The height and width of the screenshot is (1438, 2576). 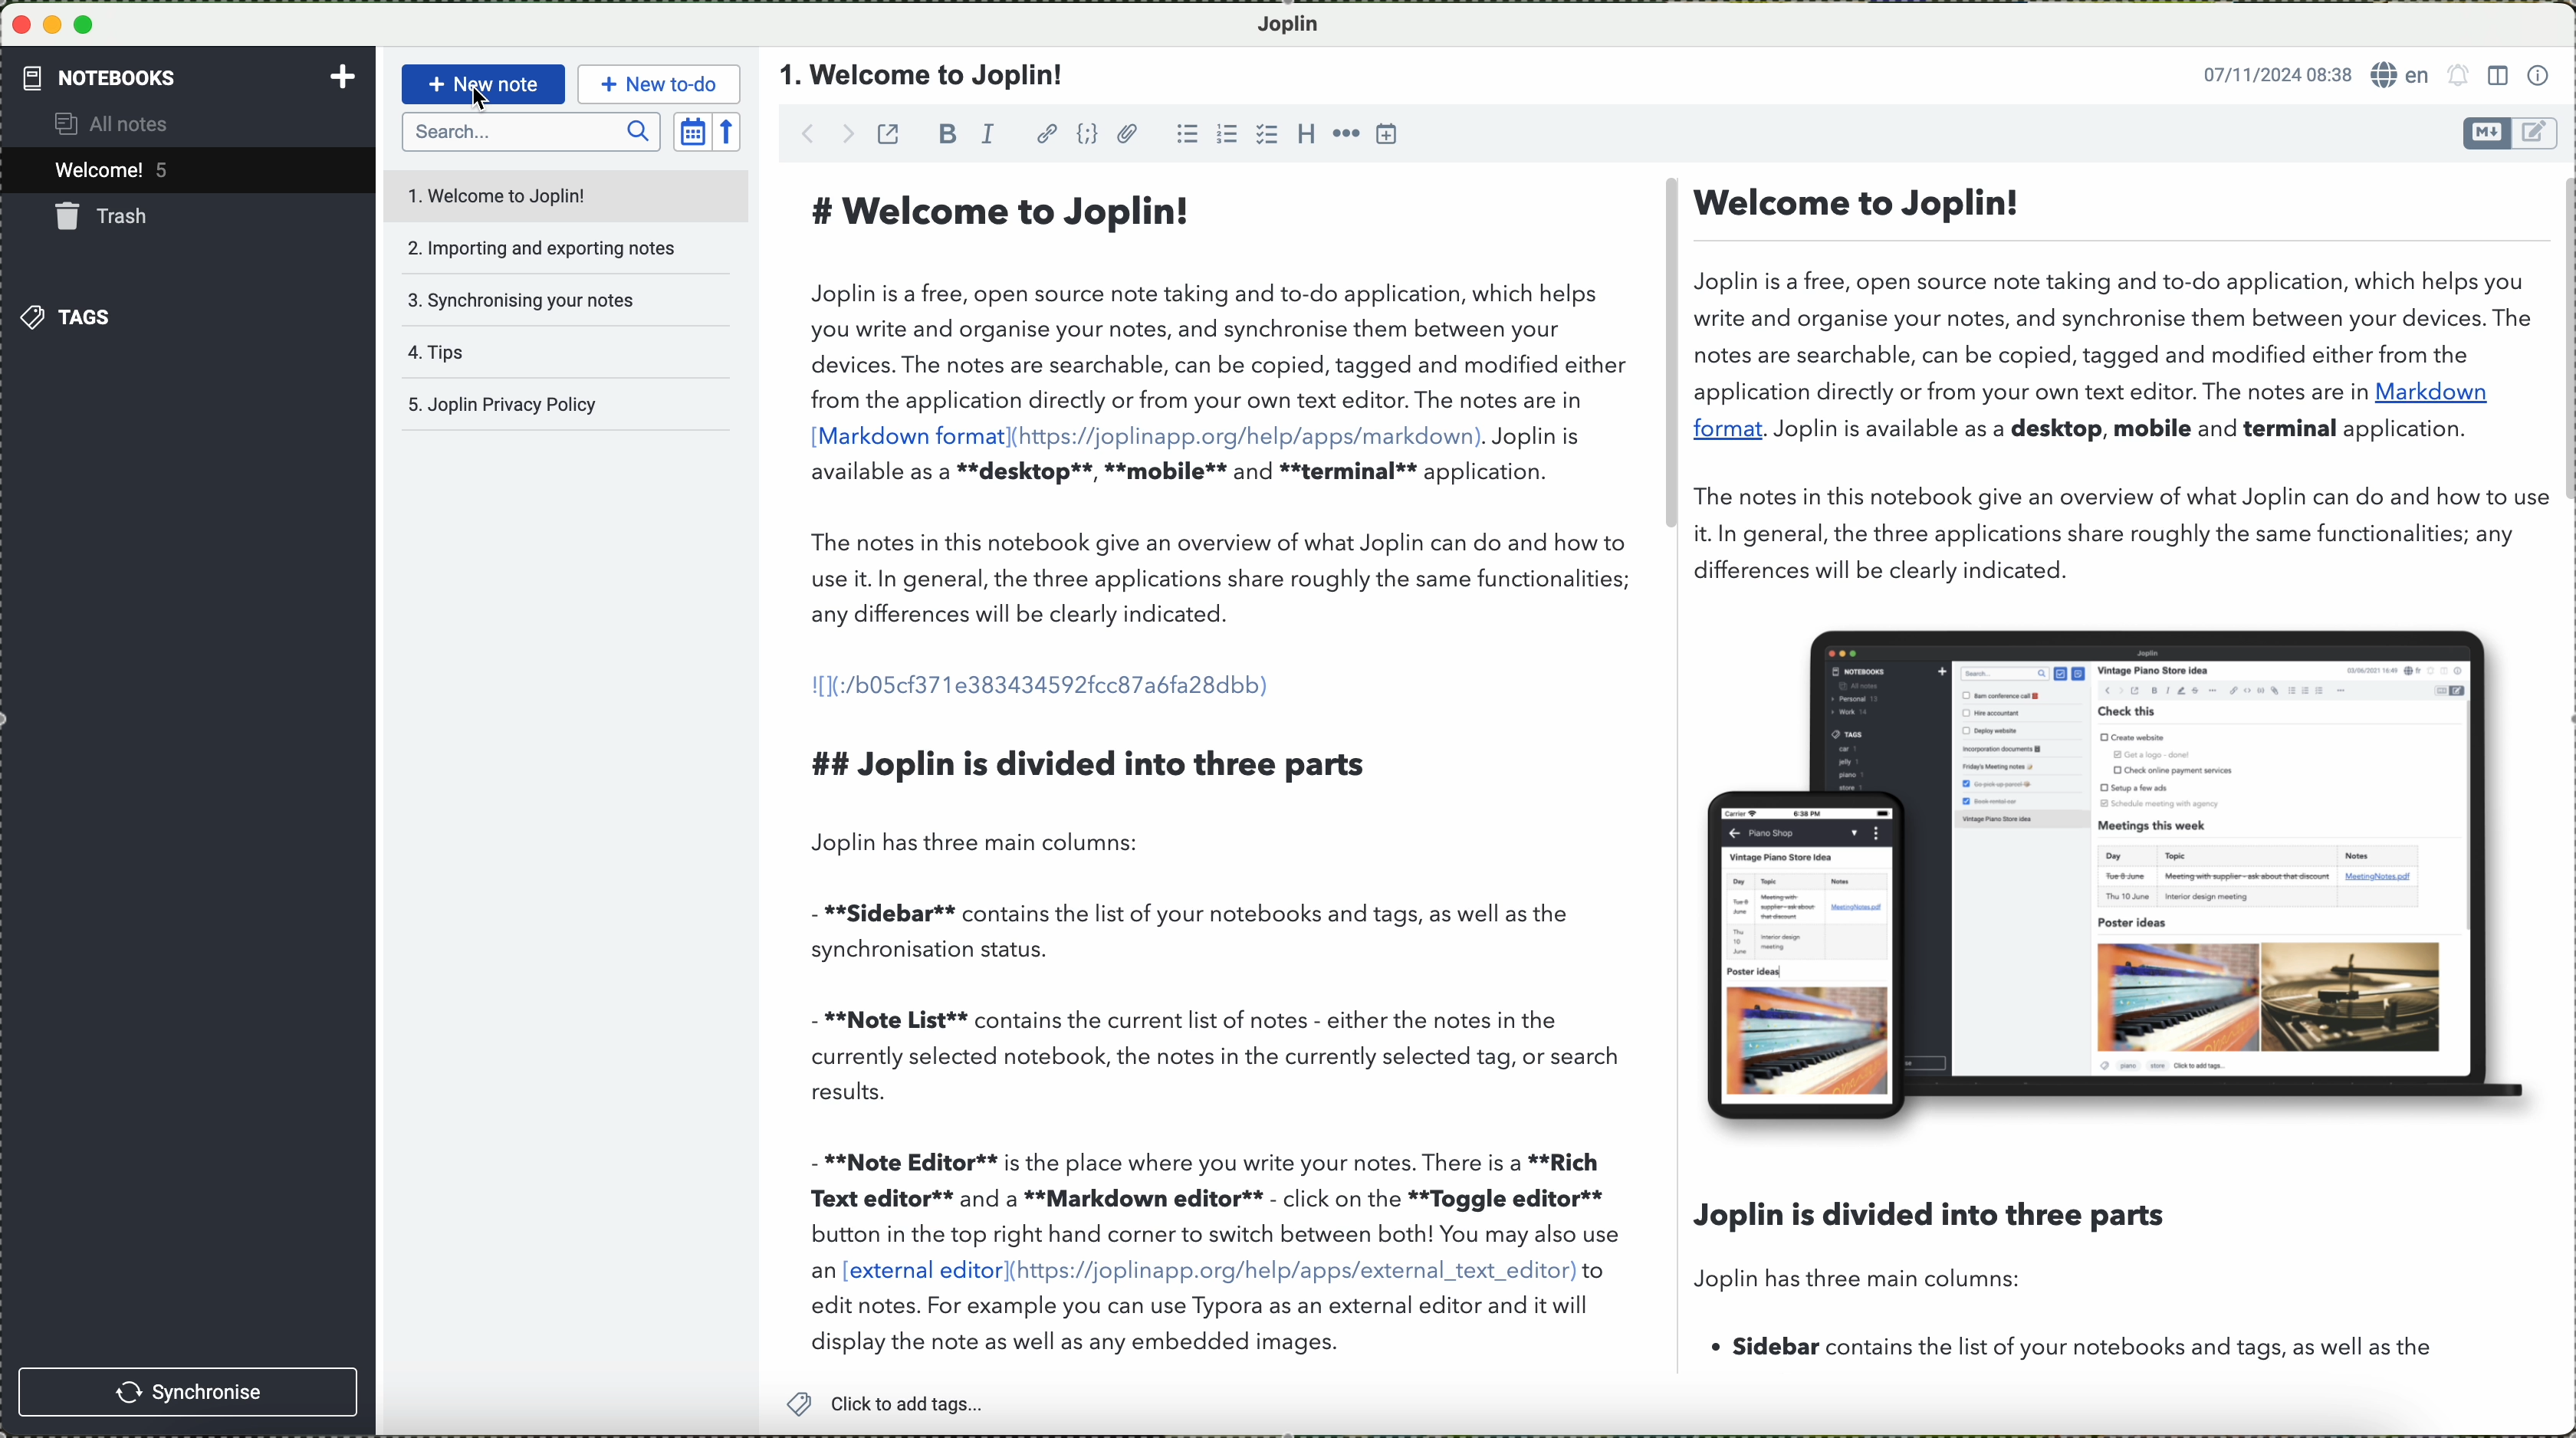 I want to click on synchronising your notes, so click(x=544, y=300).